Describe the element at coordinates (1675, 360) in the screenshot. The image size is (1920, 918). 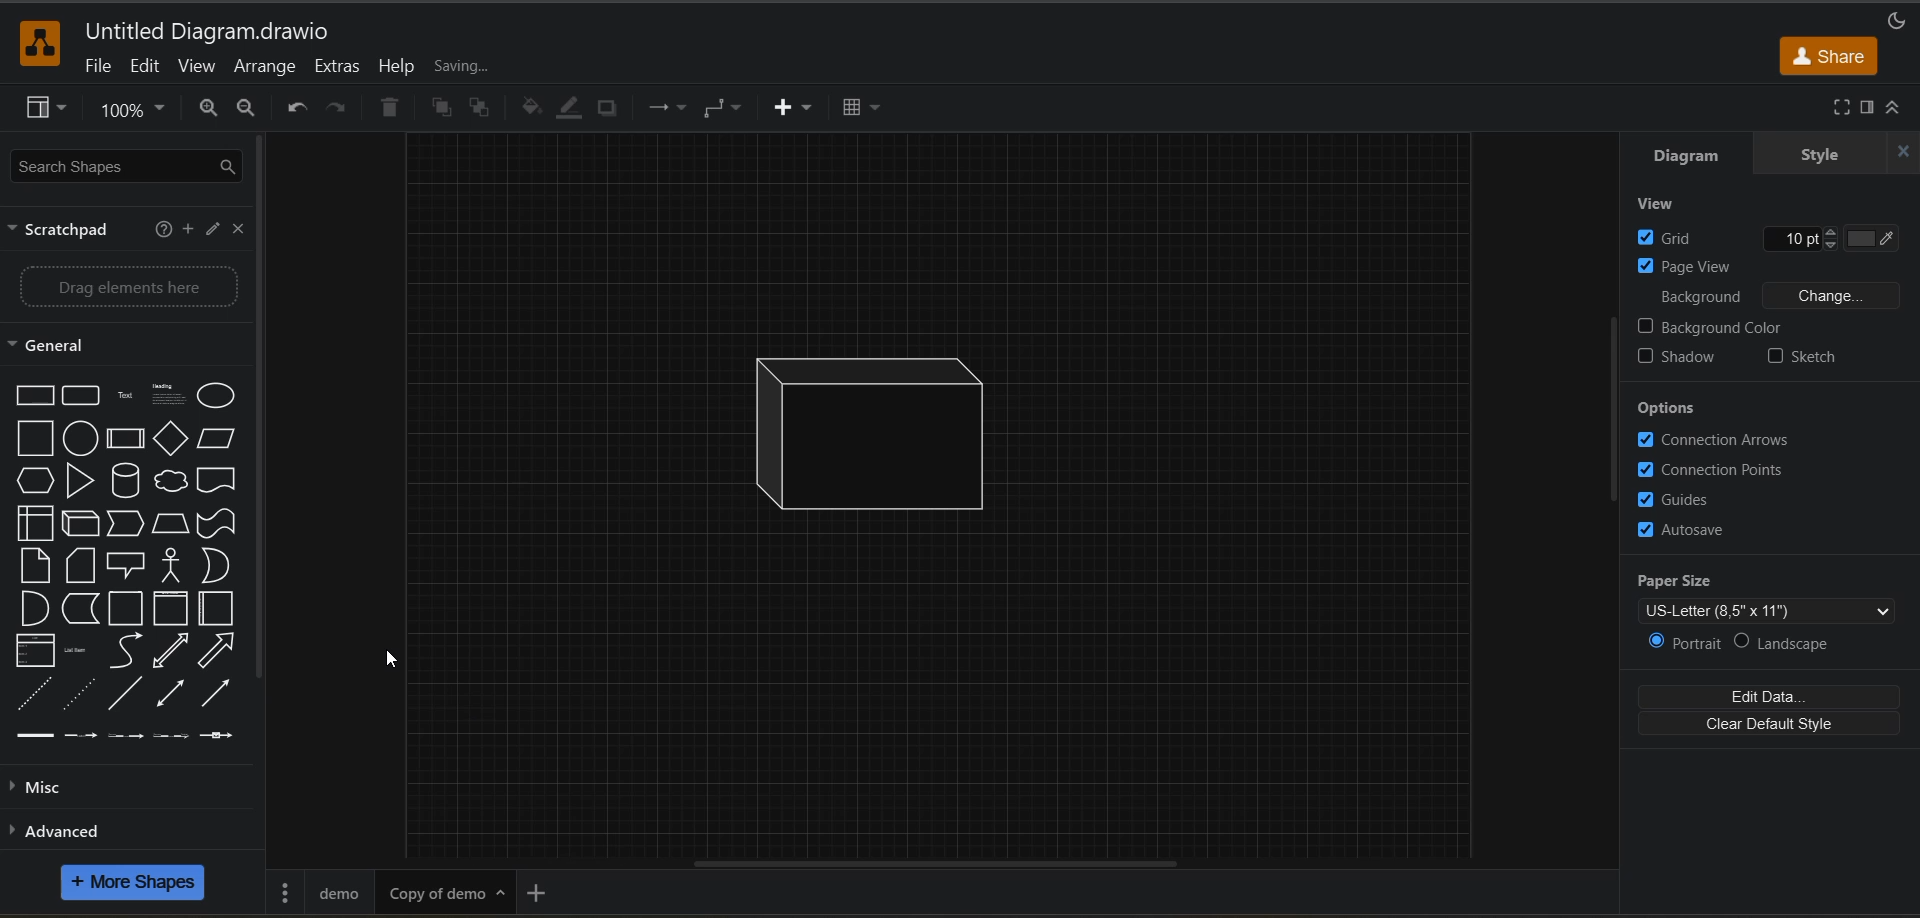
I see `shadow` at that location.